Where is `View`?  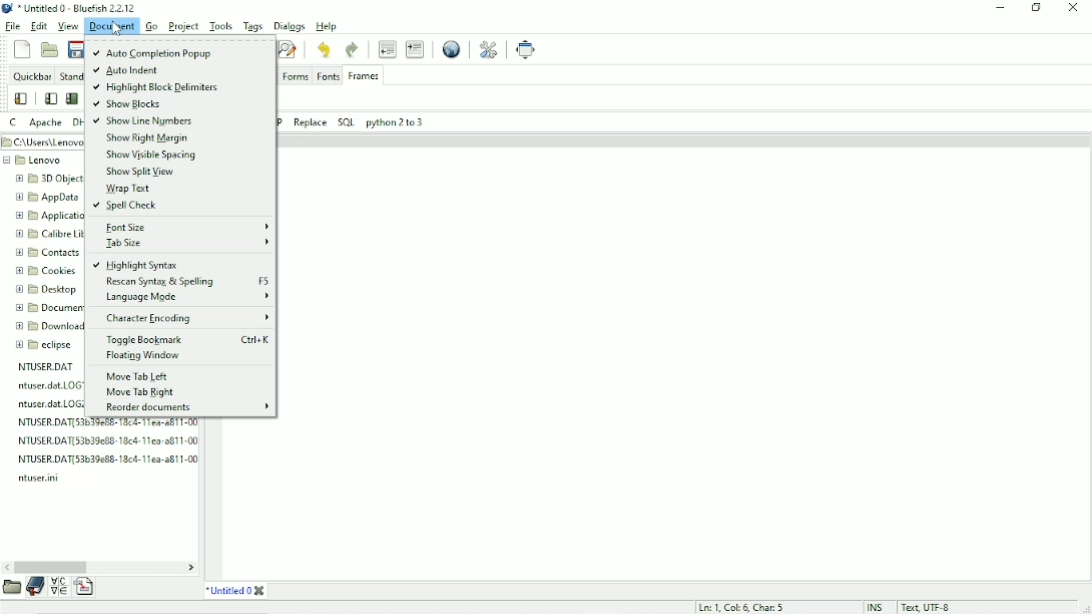 View is located at coordinates (67, 27).